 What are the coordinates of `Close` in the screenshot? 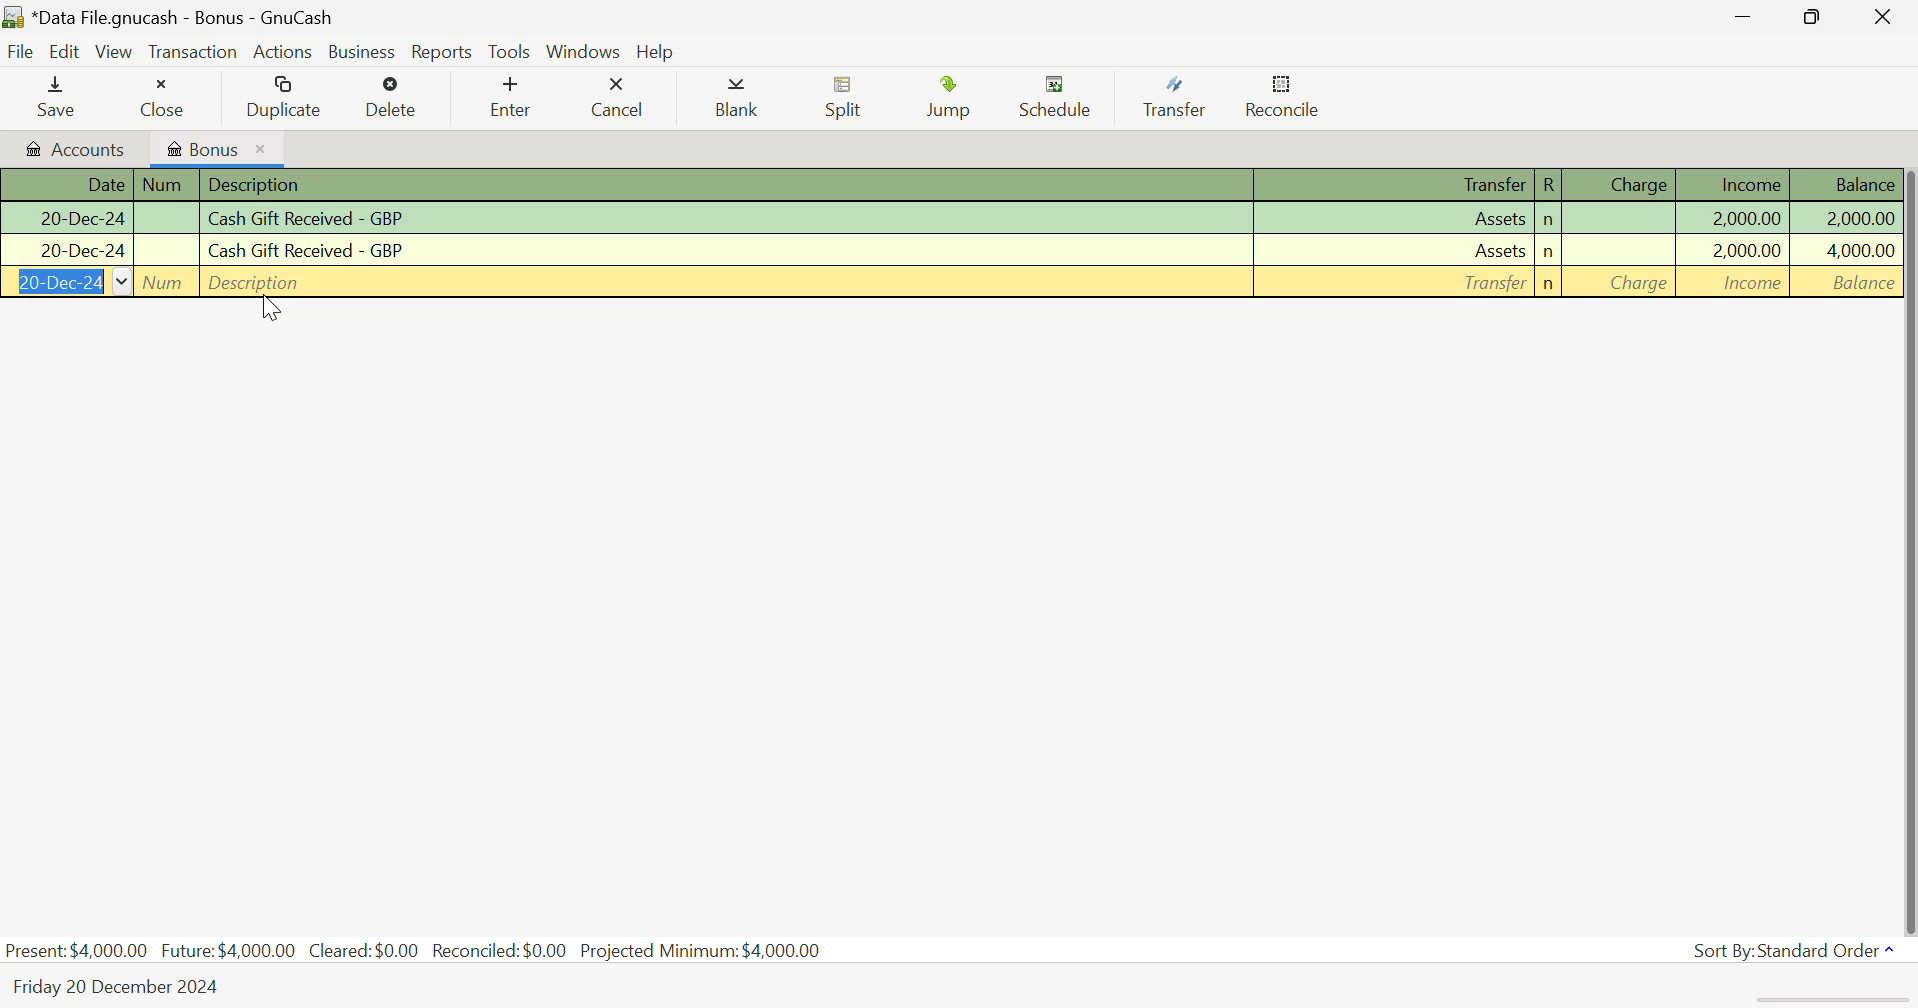 It's located at (161, 93).